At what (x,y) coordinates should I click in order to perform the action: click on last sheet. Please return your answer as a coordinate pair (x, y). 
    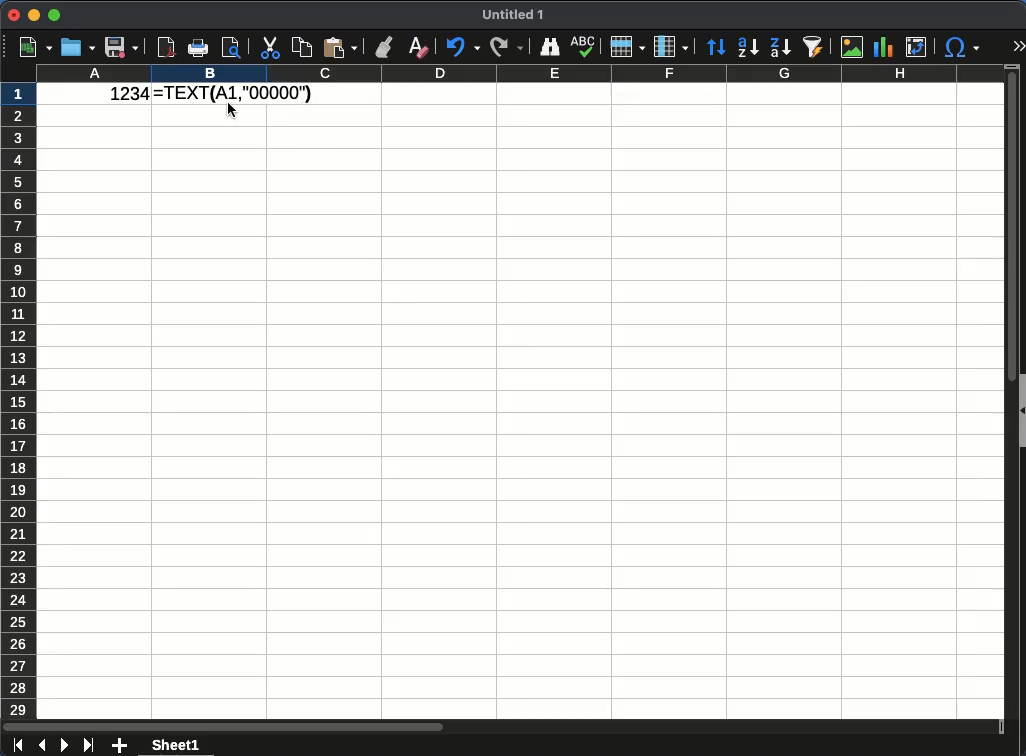
    Looking at the image, I should click on (88, 743).